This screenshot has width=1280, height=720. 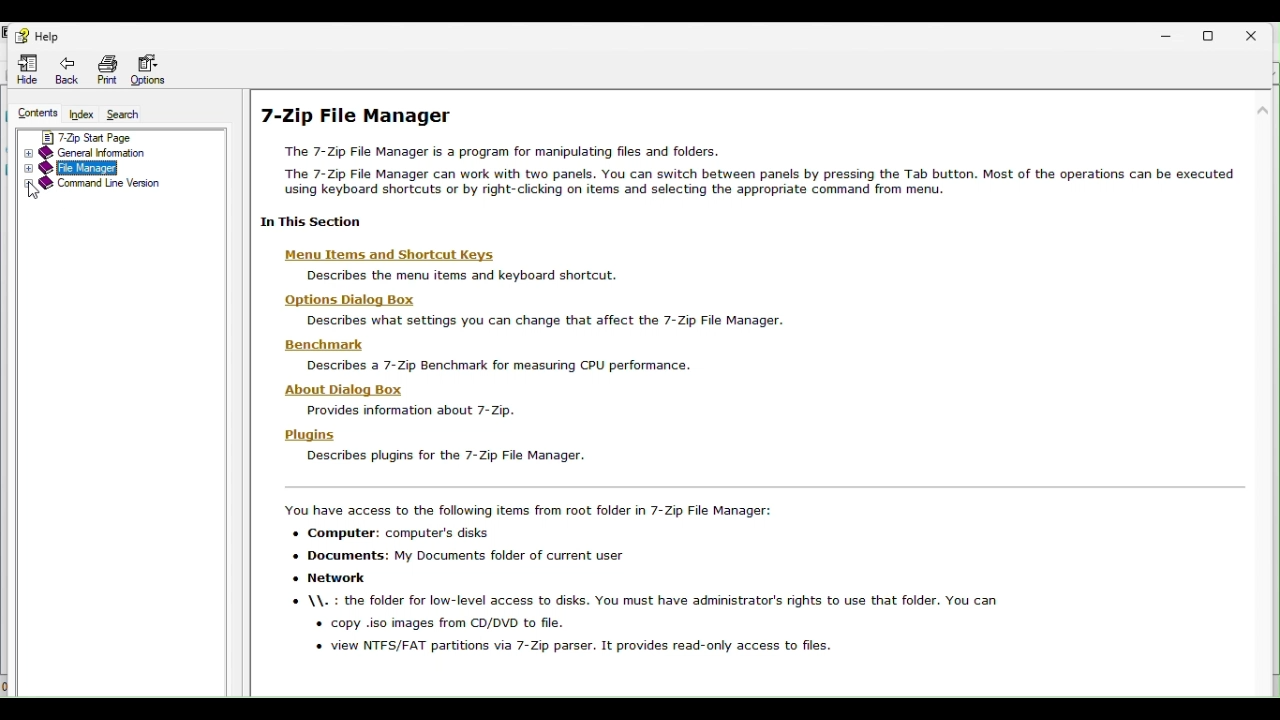 I want to click on , so click(x=103, y=71).